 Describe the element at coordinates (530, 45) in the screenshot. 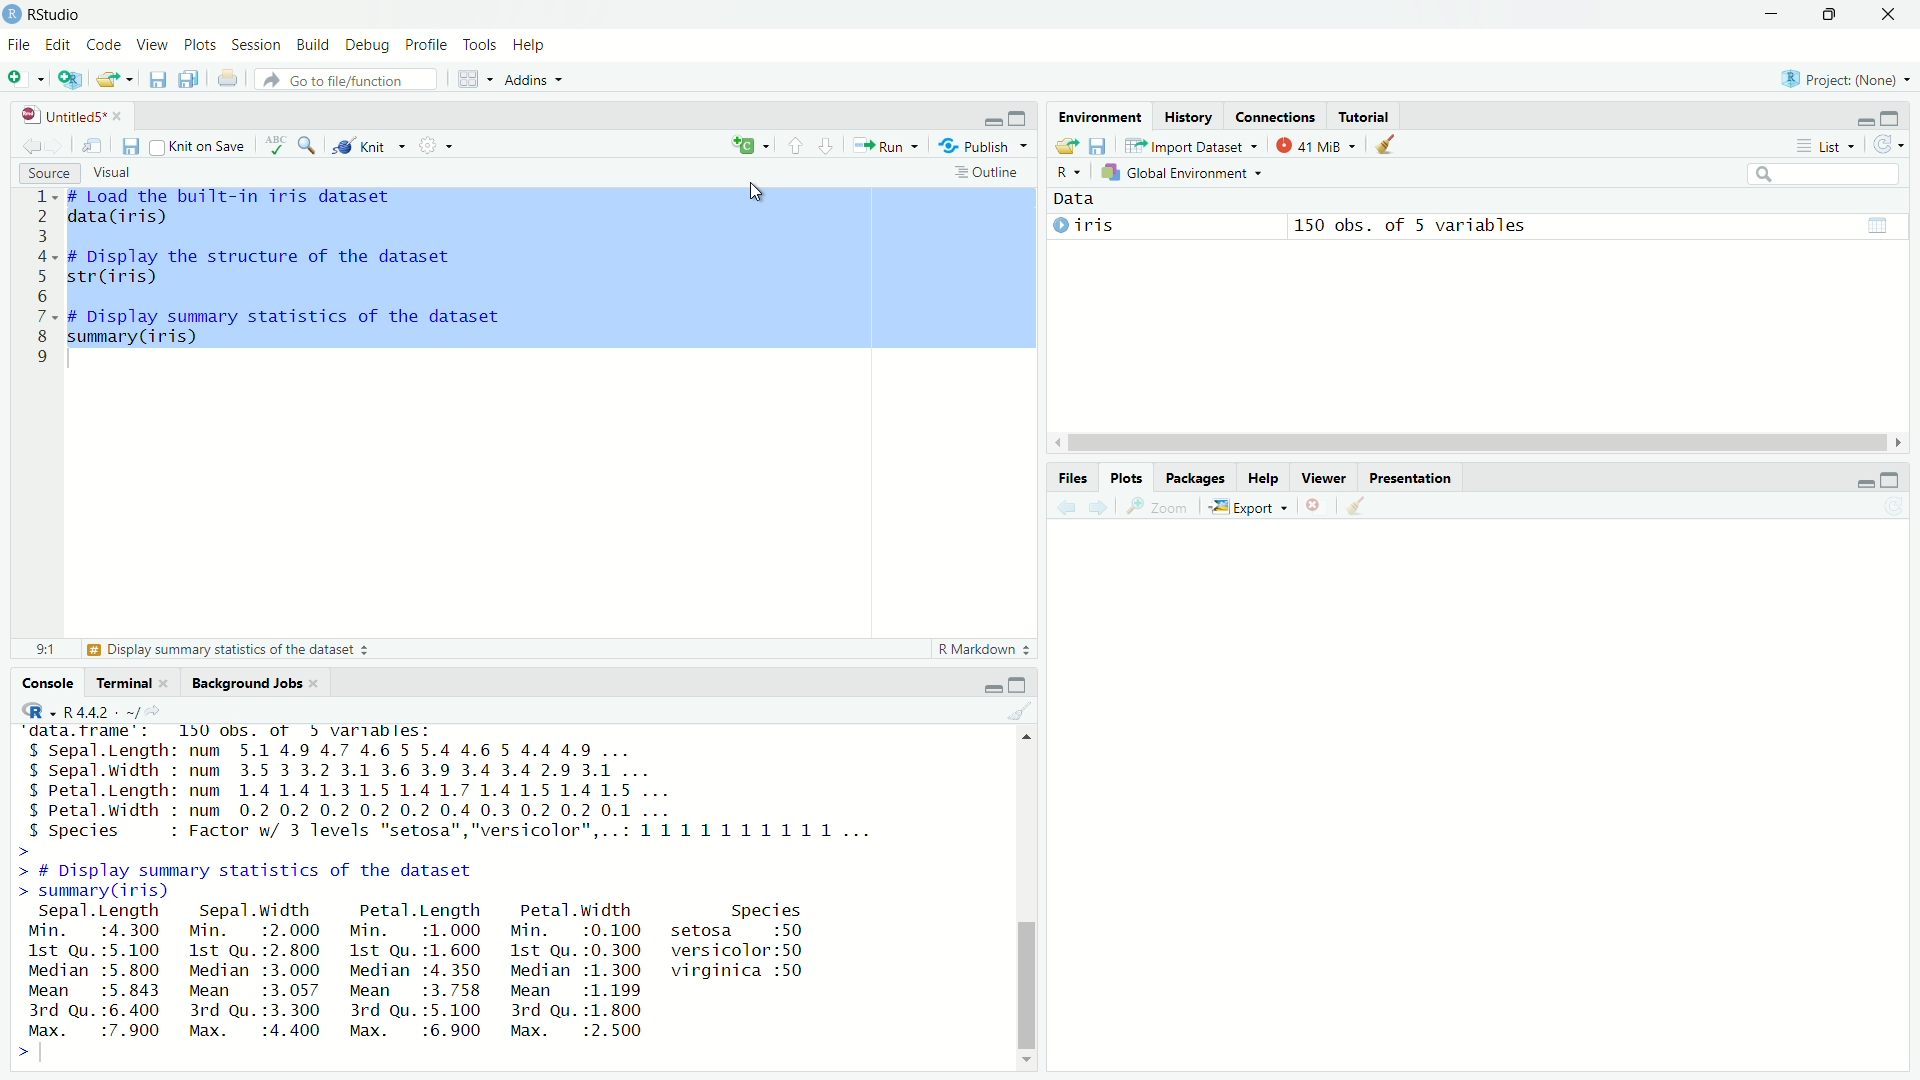

I see `Help` at that location.